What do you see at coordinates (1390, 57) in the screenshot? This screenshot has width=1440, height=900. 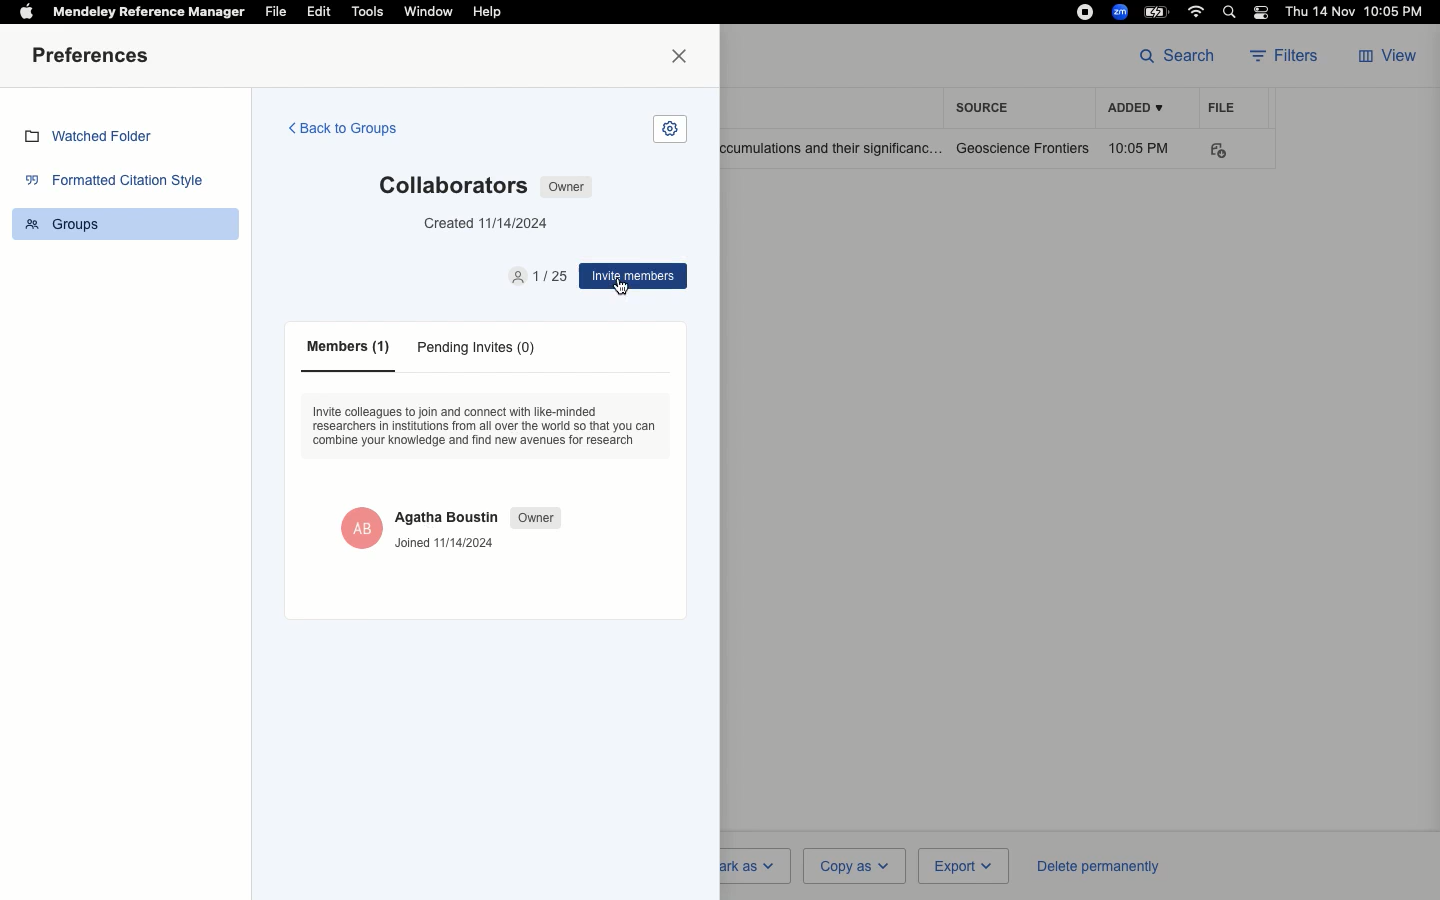 I see `View ` at bounding box center [1390, 57].